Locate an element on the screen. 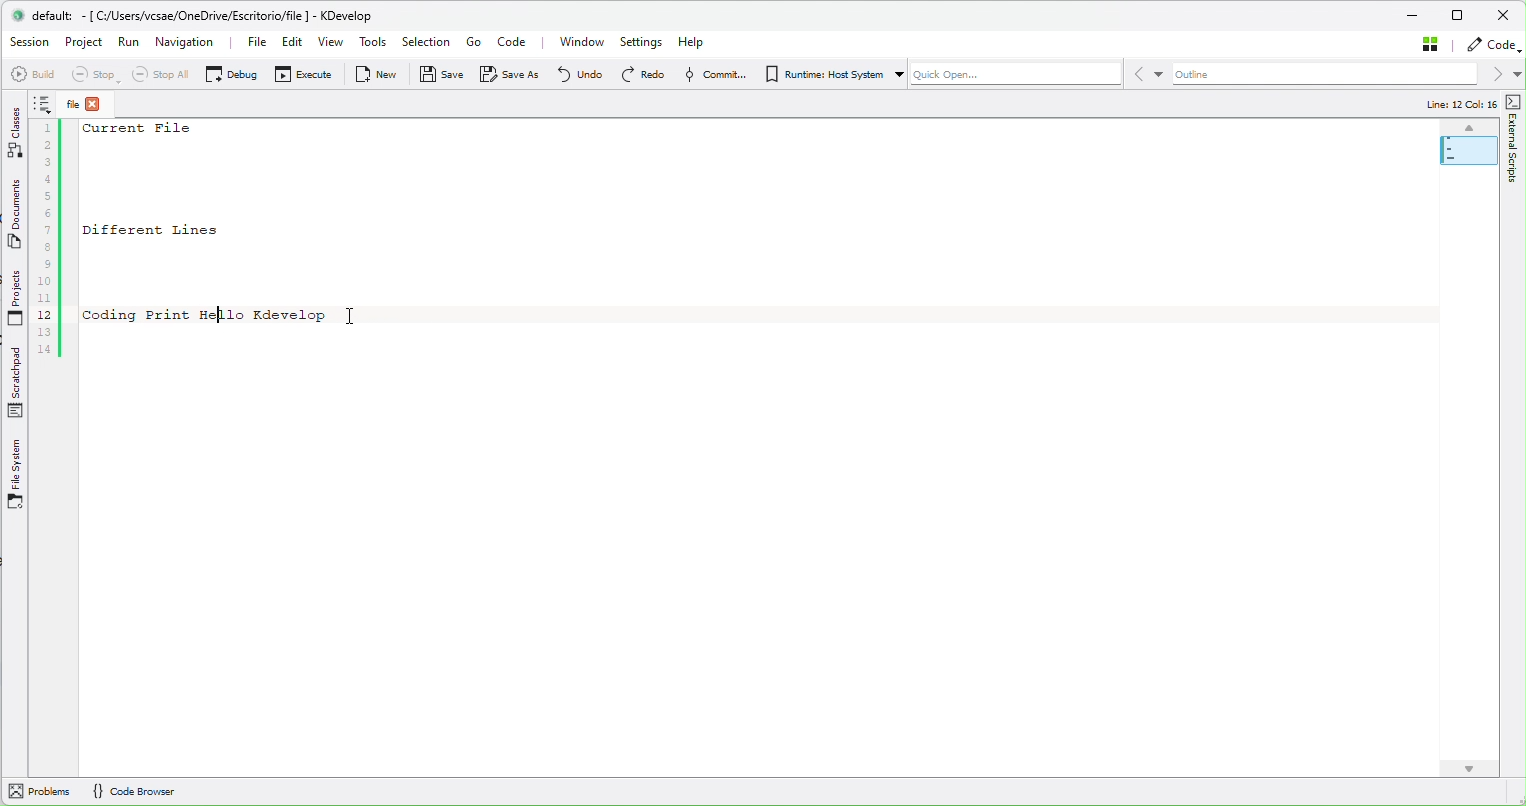 The image size is (1526, 806). Project is located at coordinates (86, 41).